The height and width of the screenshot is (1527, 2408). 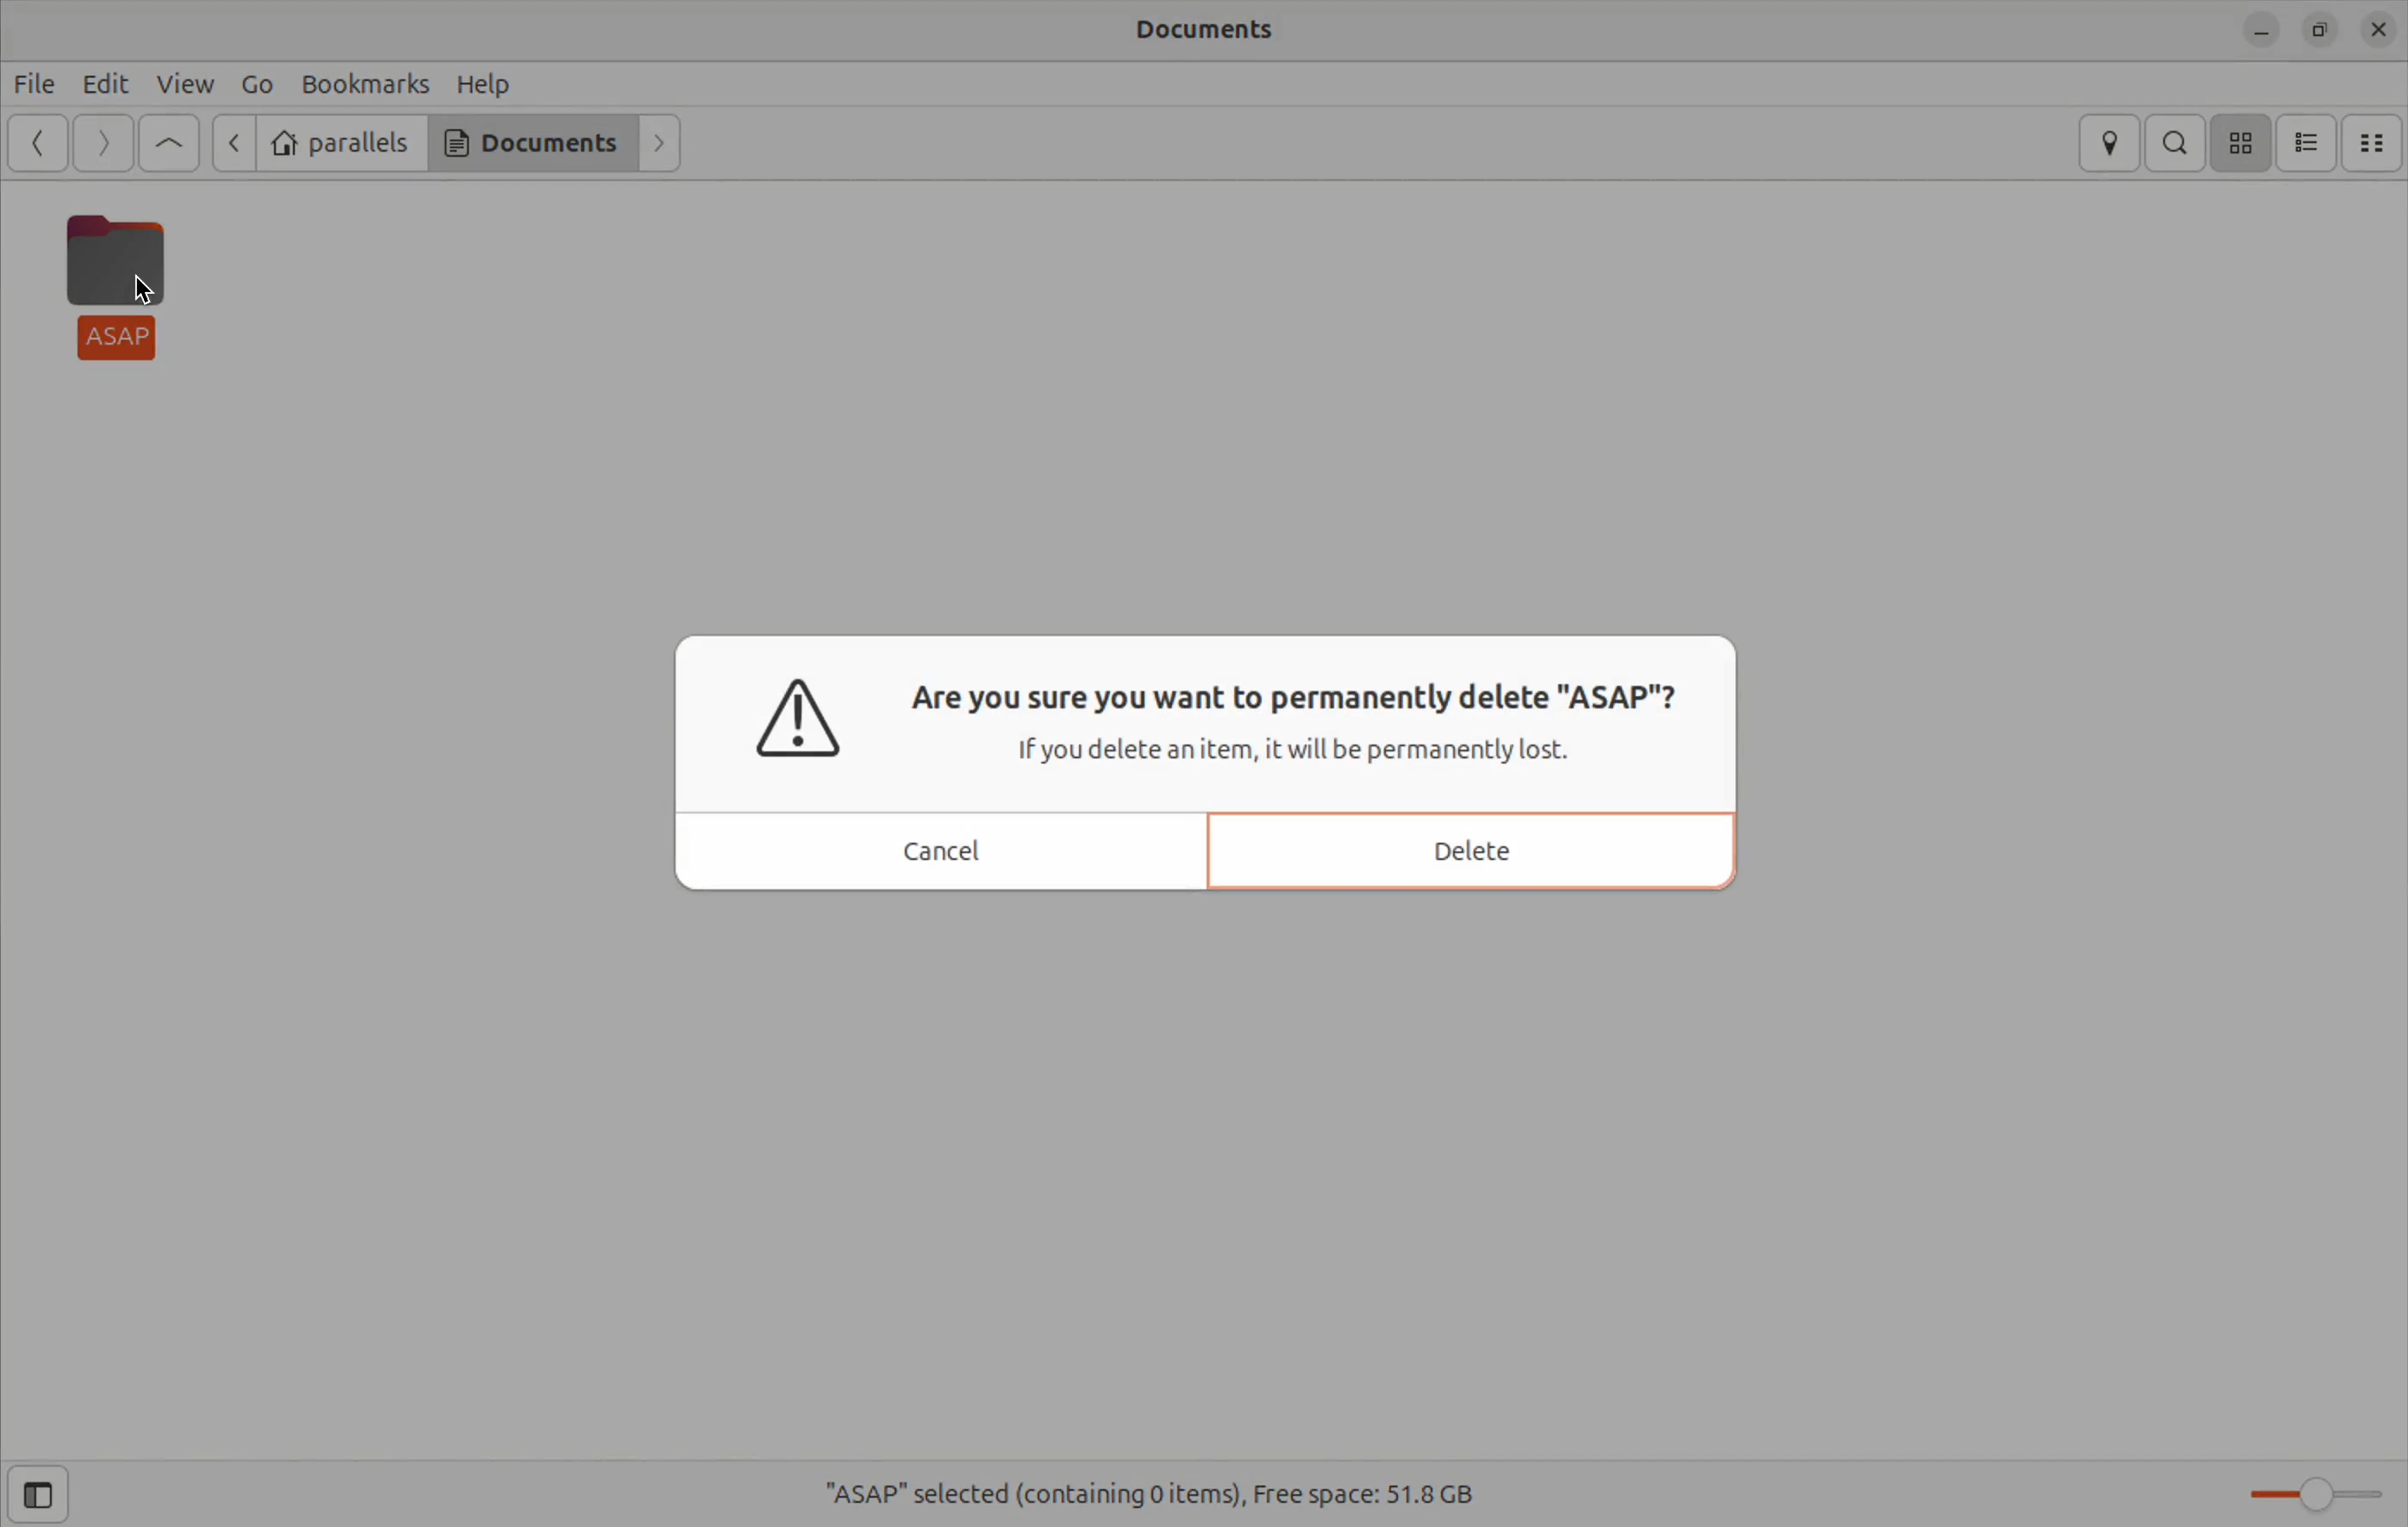 I want to click on search, so click(x=2181, y=141).